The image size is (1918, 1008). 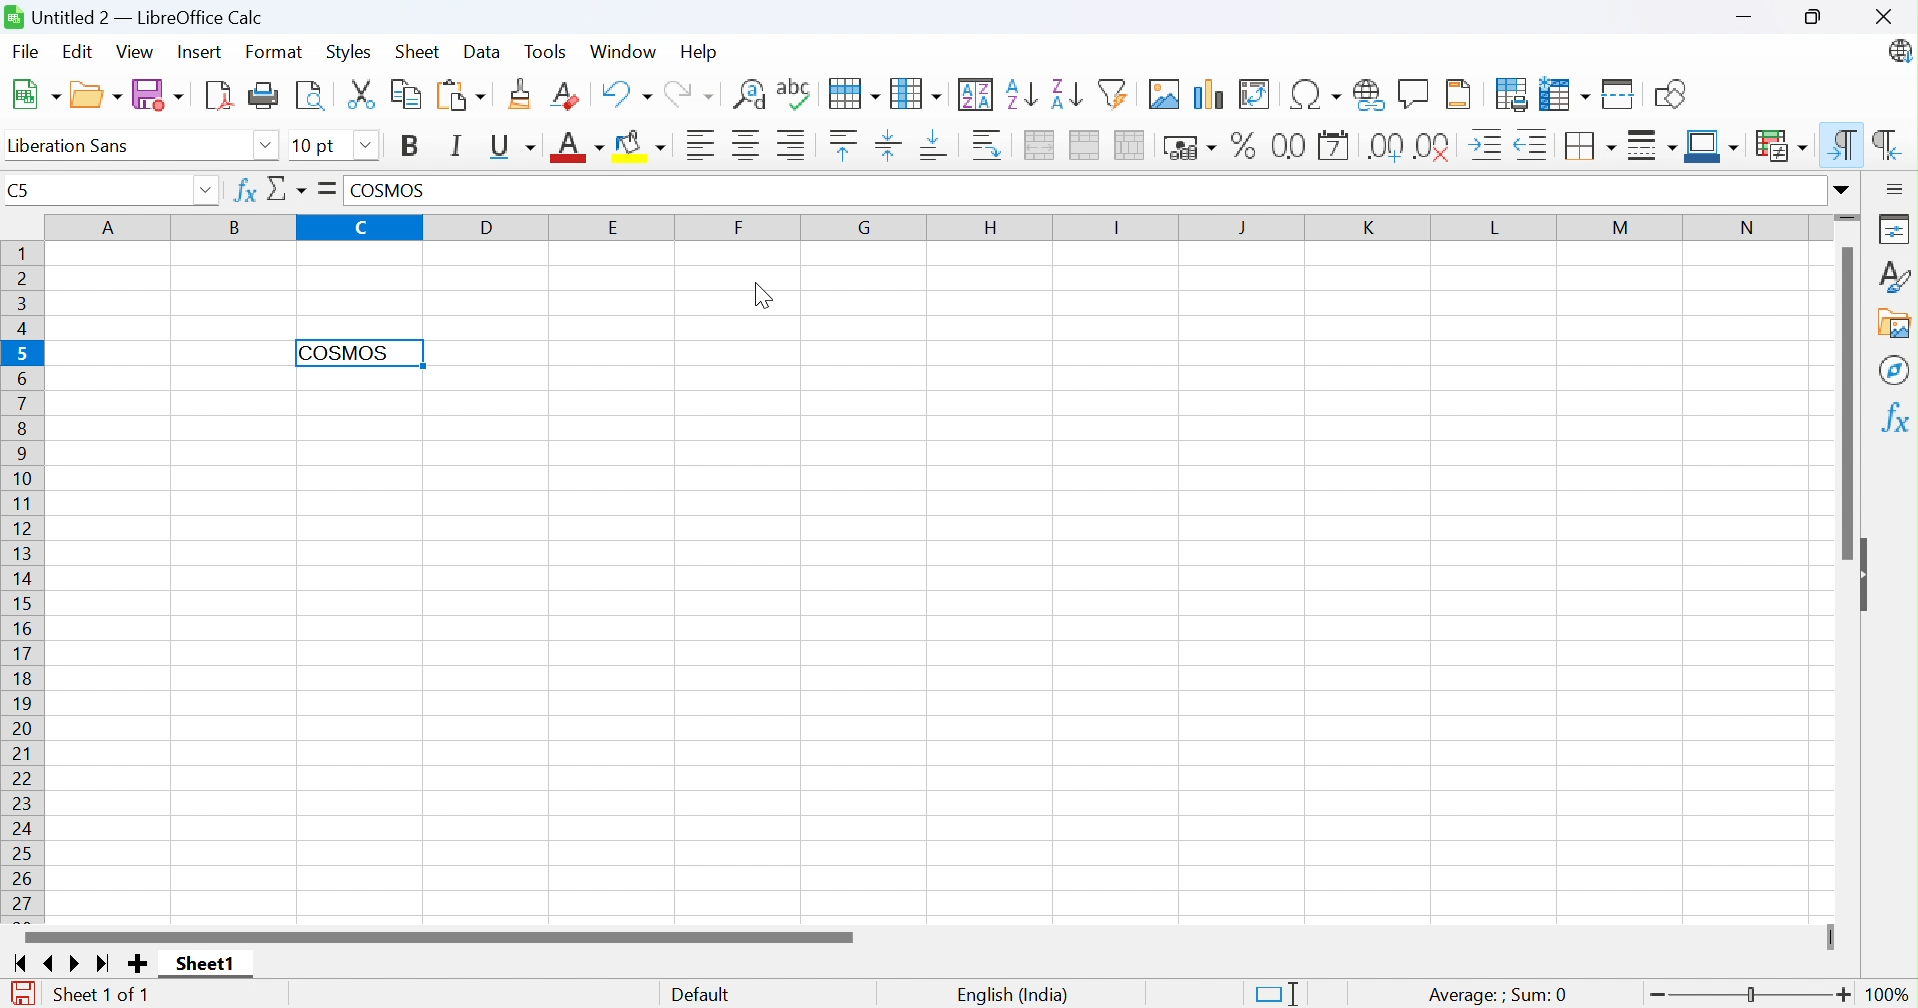 I want to click on Scroll to first sheet, so click(x=25, y=966).